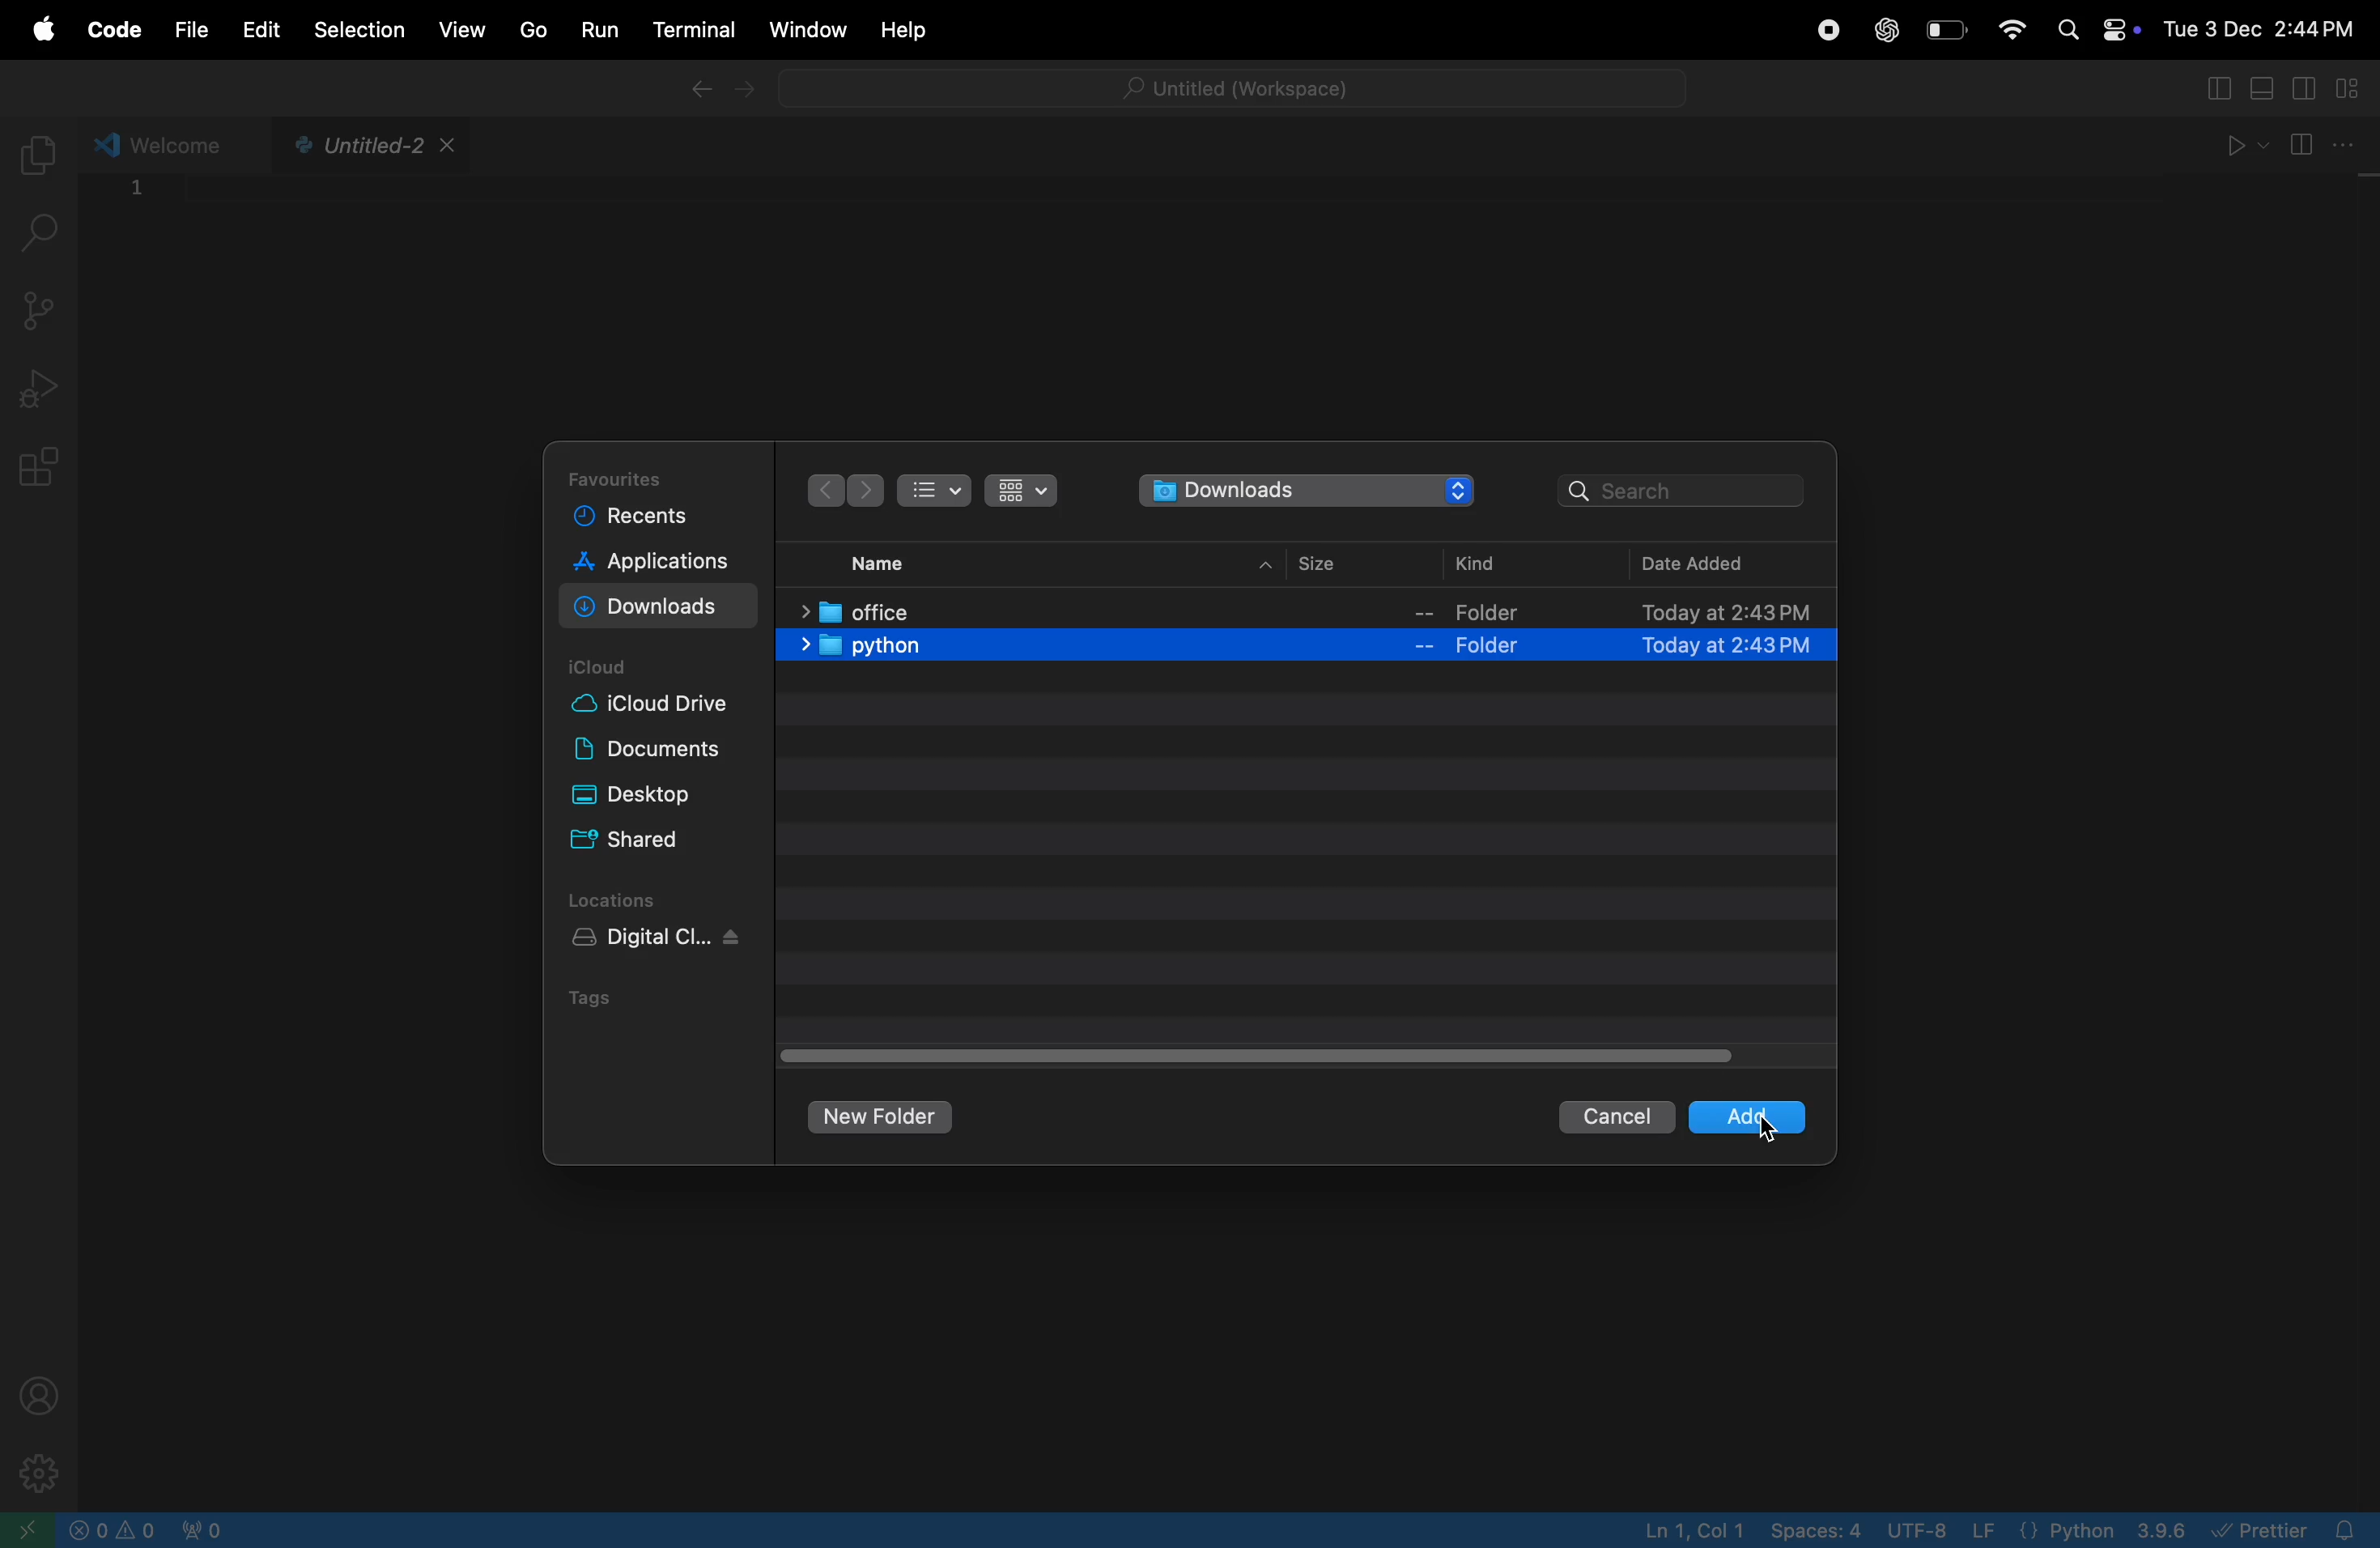 This screenshot has width=2380, height=1548. What do you see at coordinates (2307, 87) in the screenshot?
I see `toggle secondary sidebar` at bounding box center [2307, 87].